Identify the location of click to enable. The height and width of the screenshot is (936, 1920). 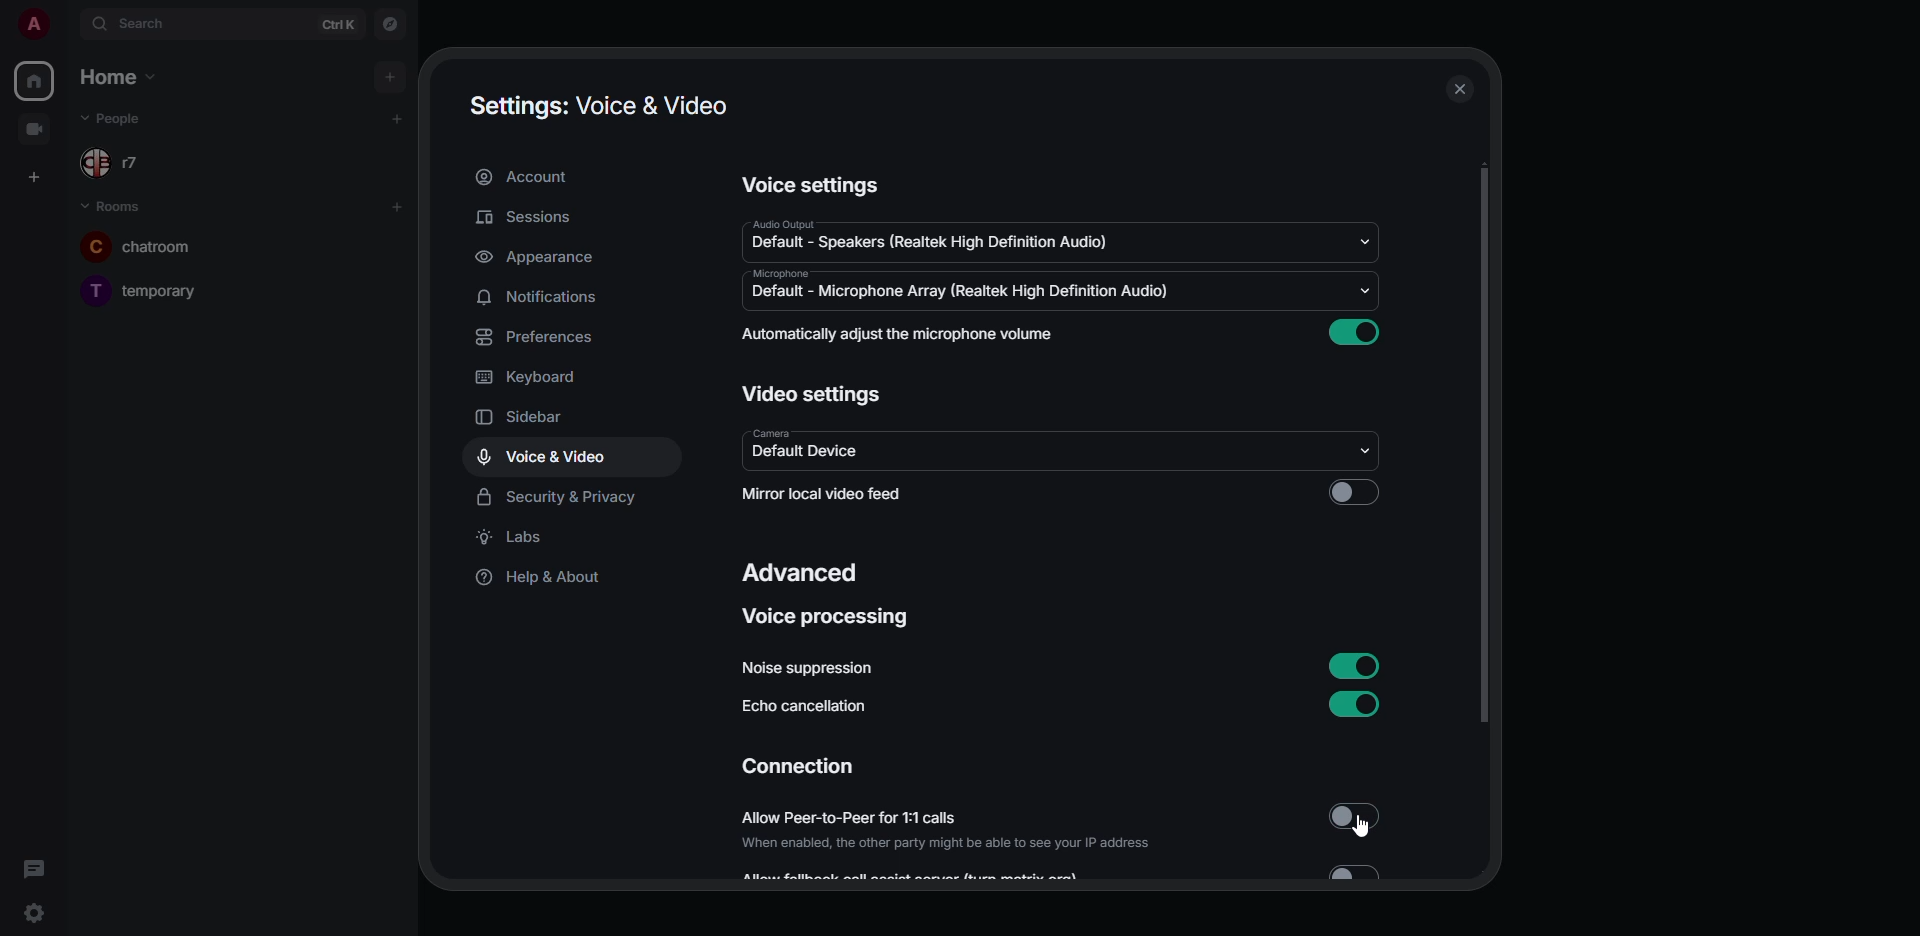
(1353, 493).